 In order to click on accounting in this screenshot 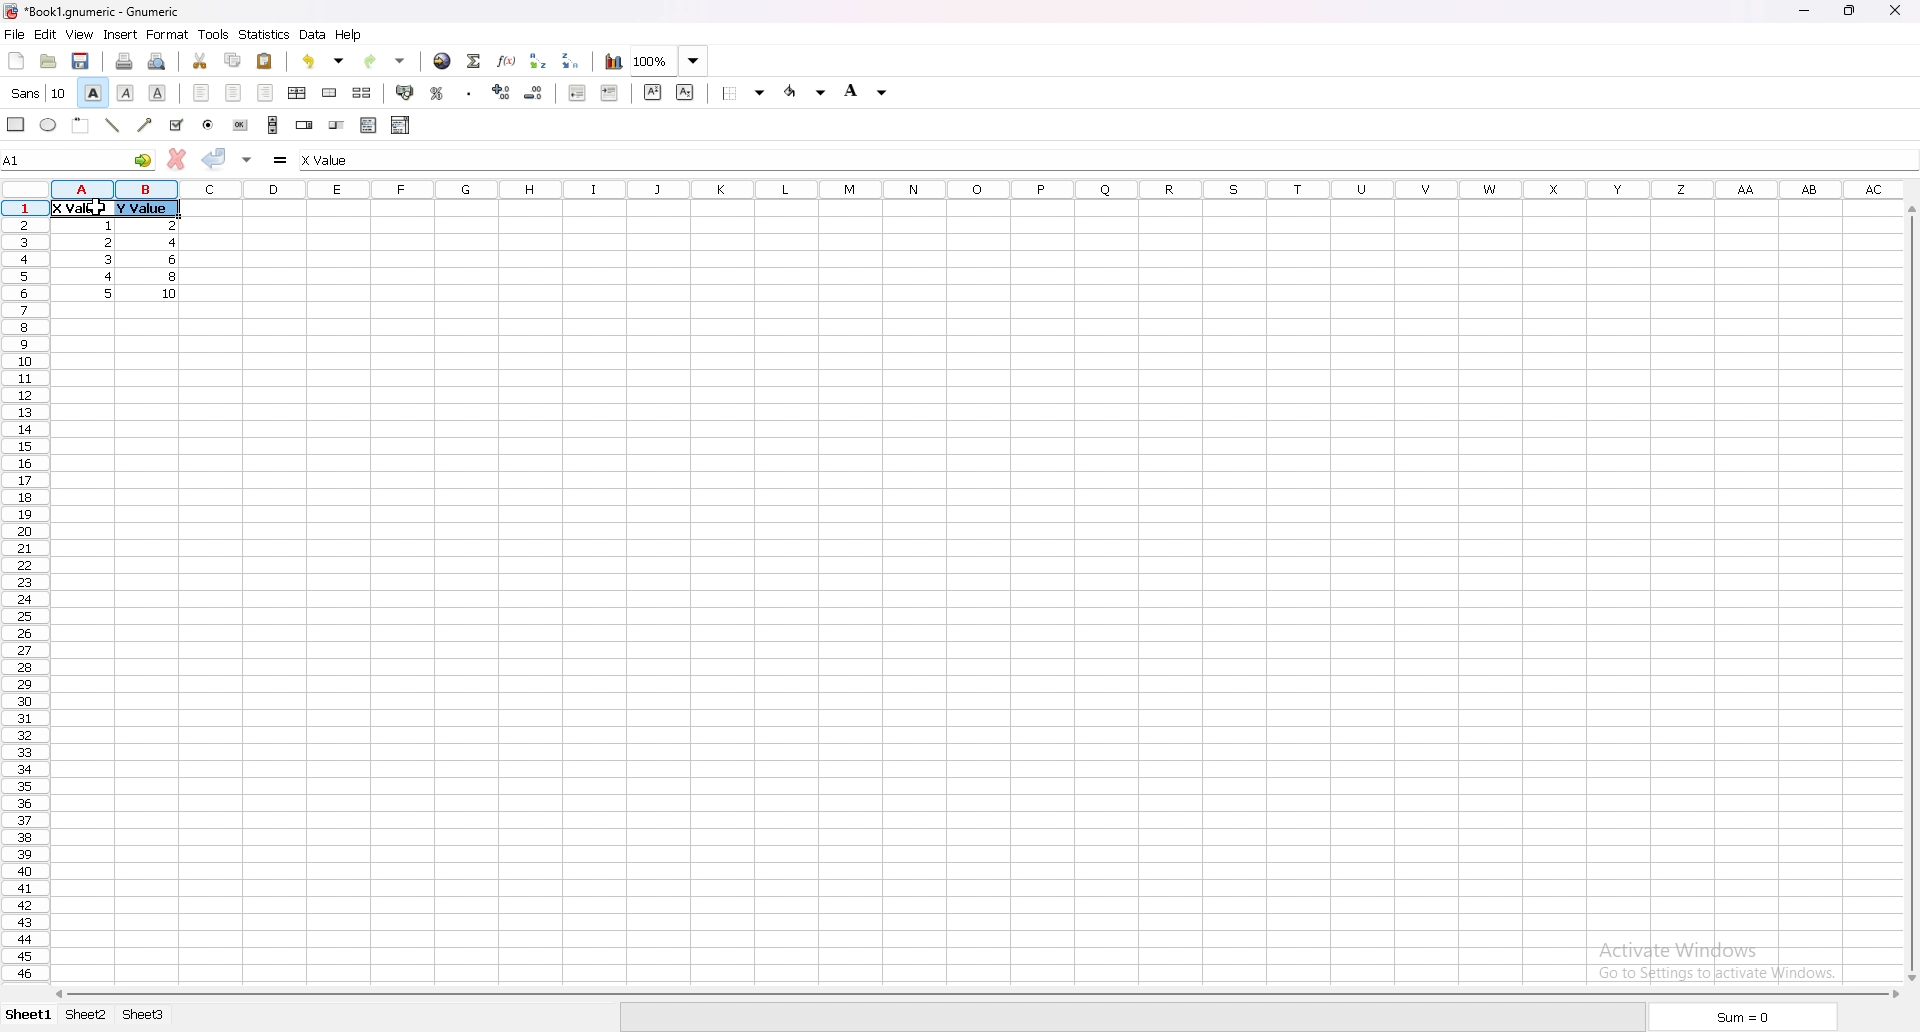, I will do `click(406, 92)`.